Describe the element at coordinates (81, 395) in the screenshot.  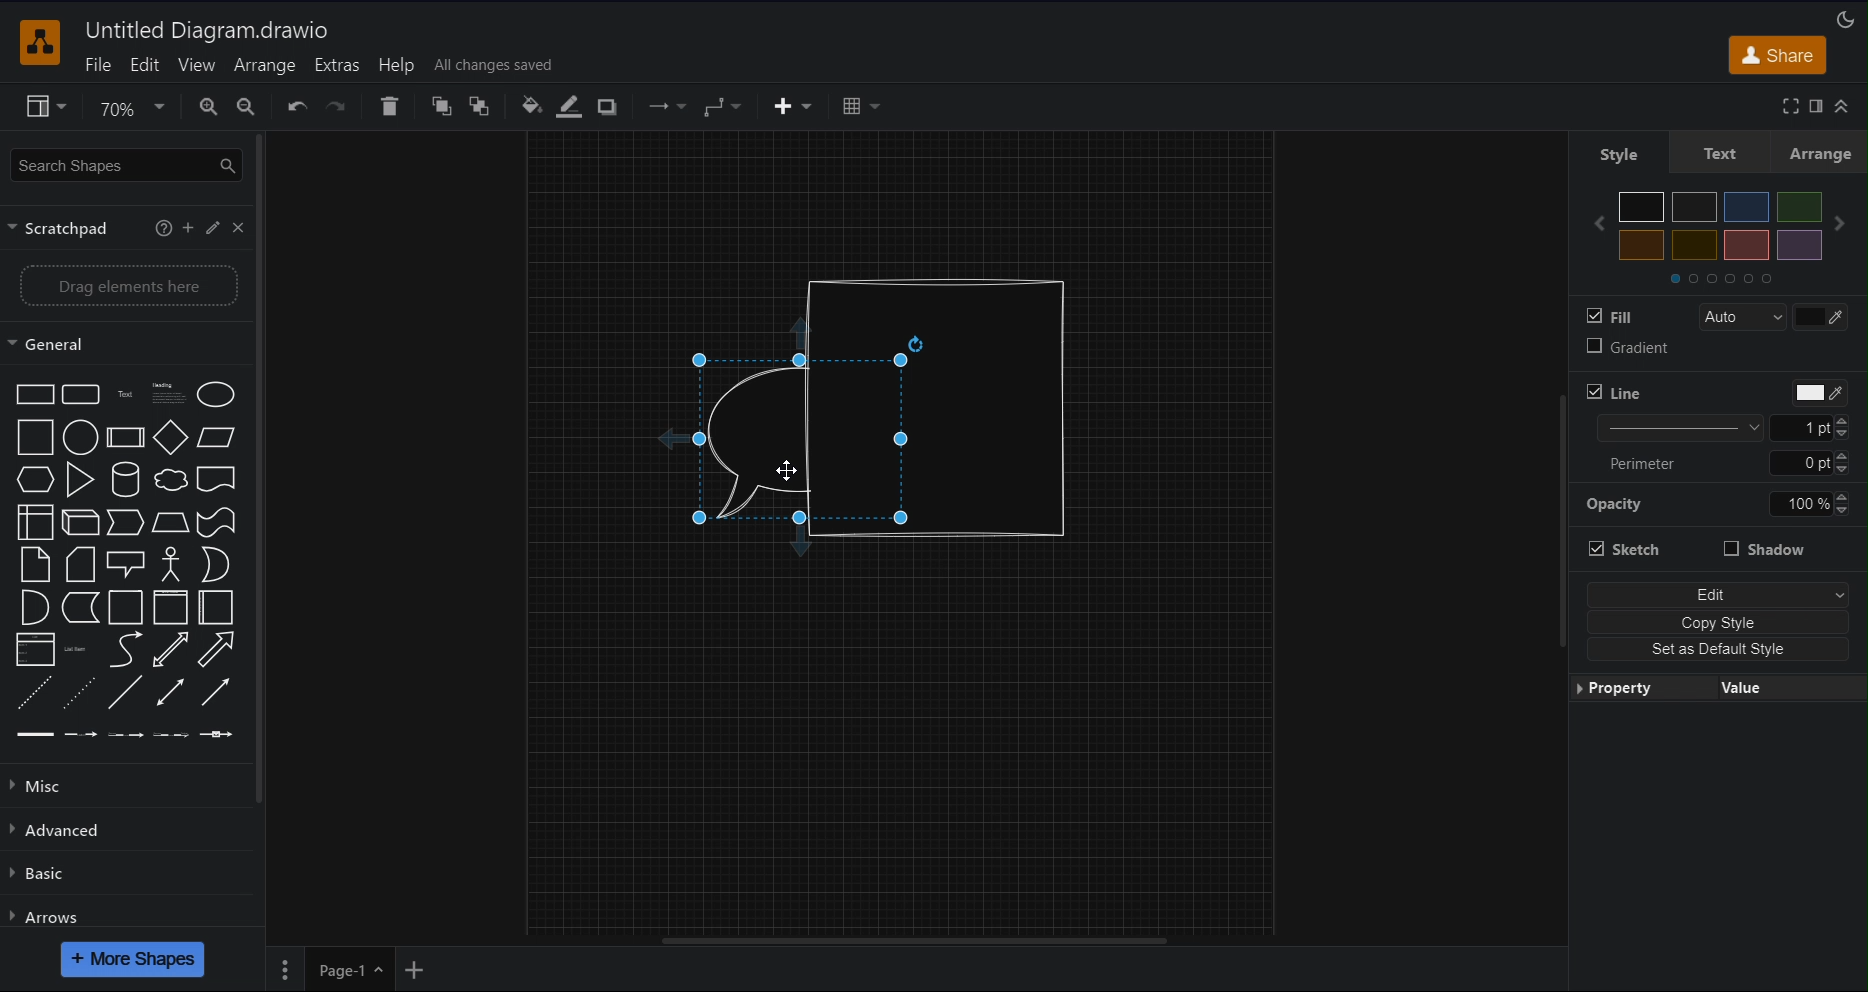
I see `Rounded rectangle` at that location.